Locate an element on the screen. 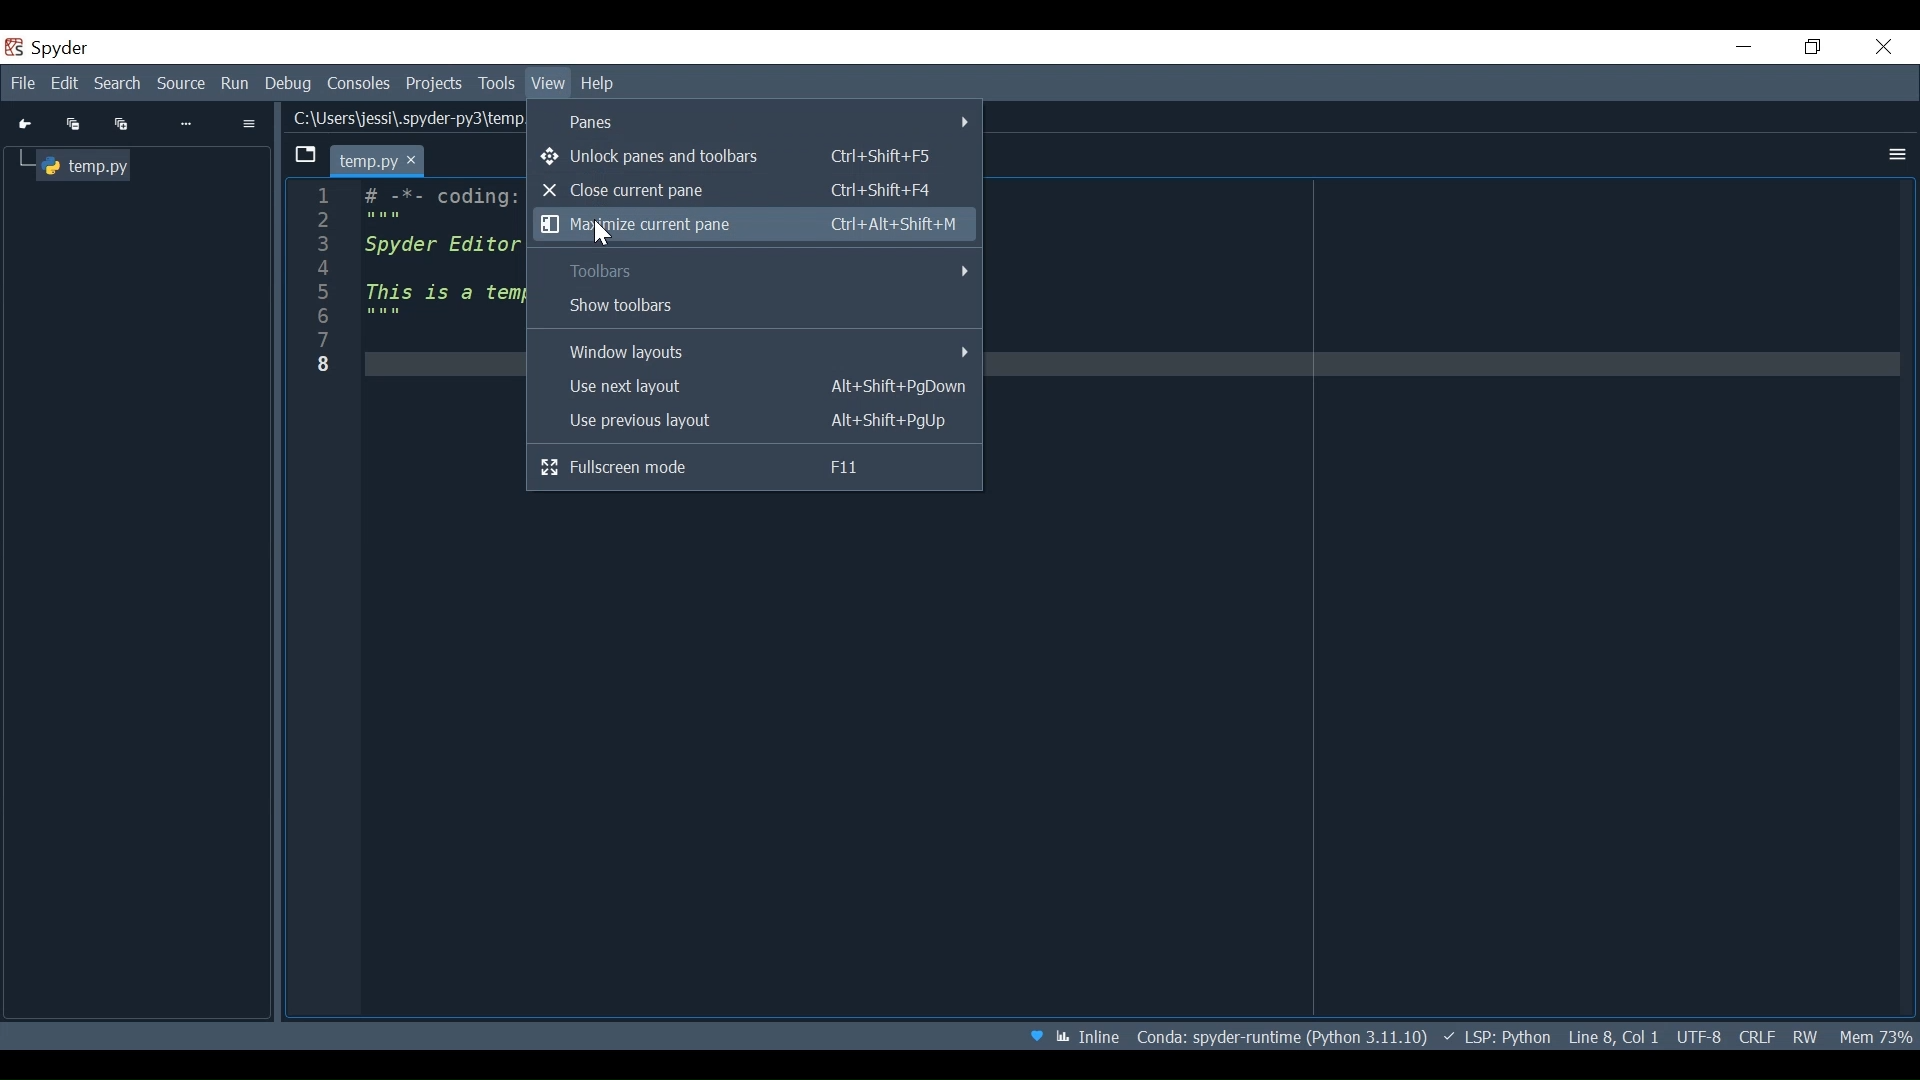 This screenshot has width=1920, height=1080. Inline is located at coordinates (1090, 1036).